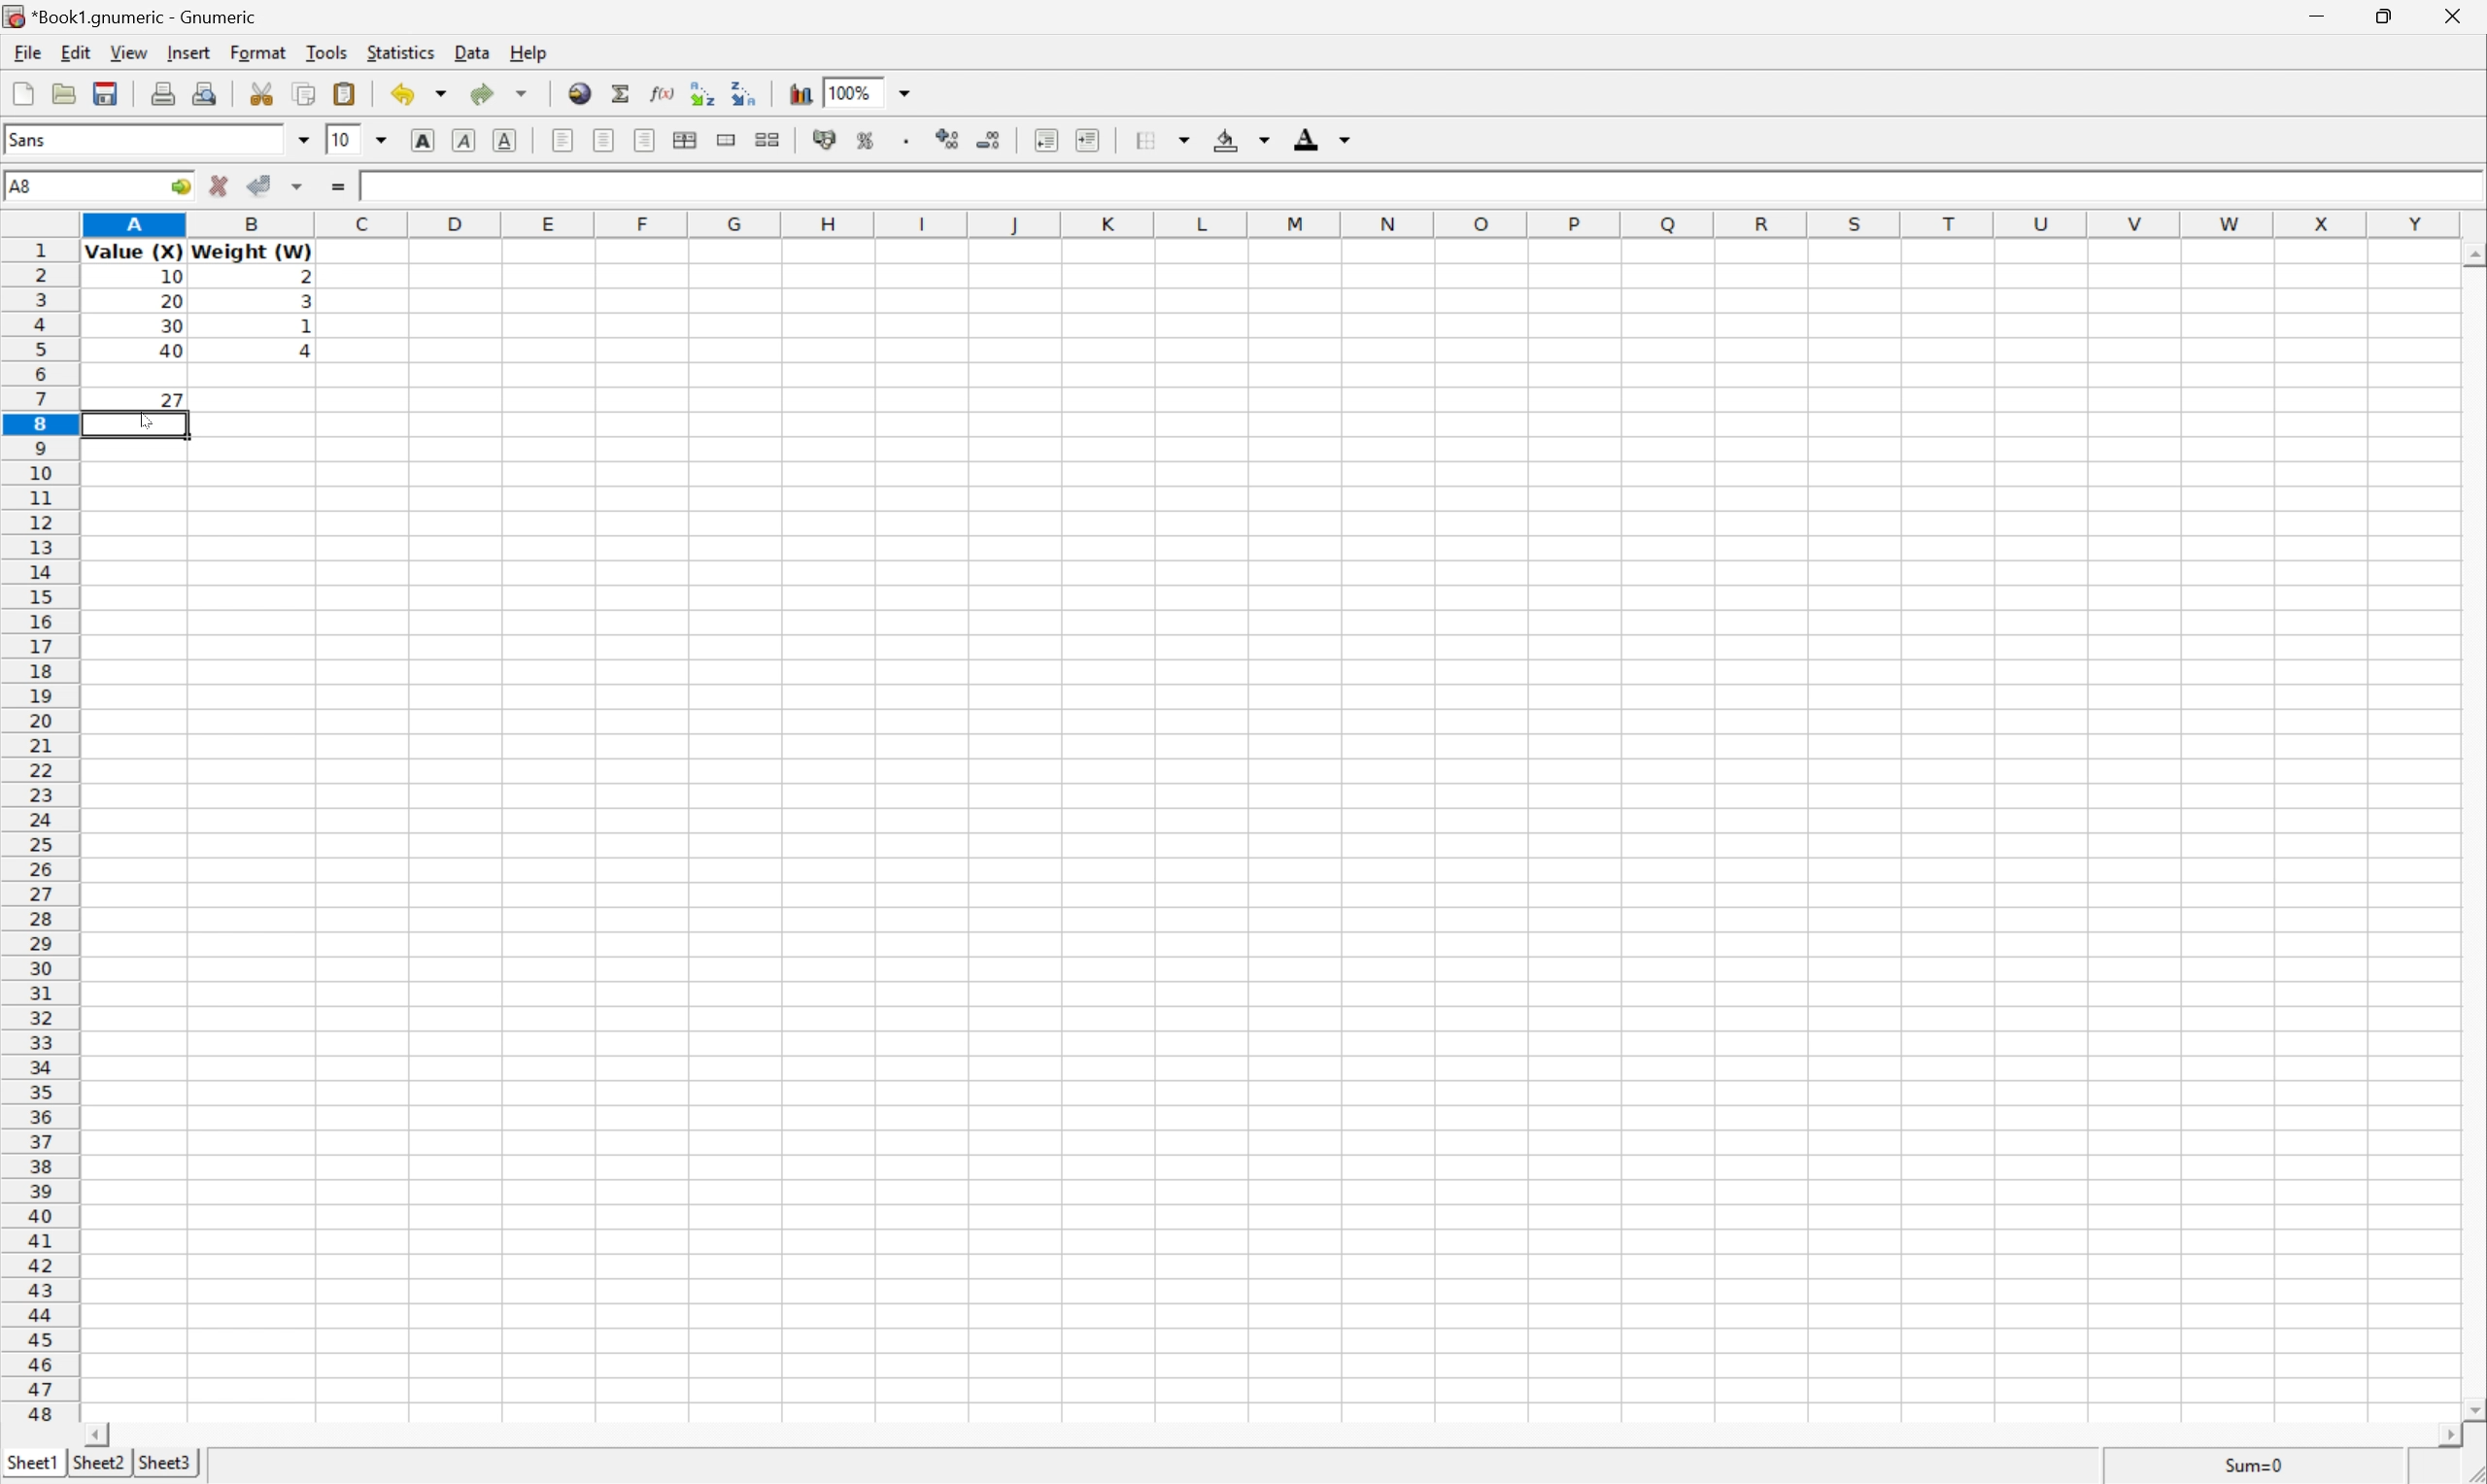  What do you see at coordinates (826, 142) in the screenshot?
I see `Format selection as accounting` at bounding box center [826, 142].